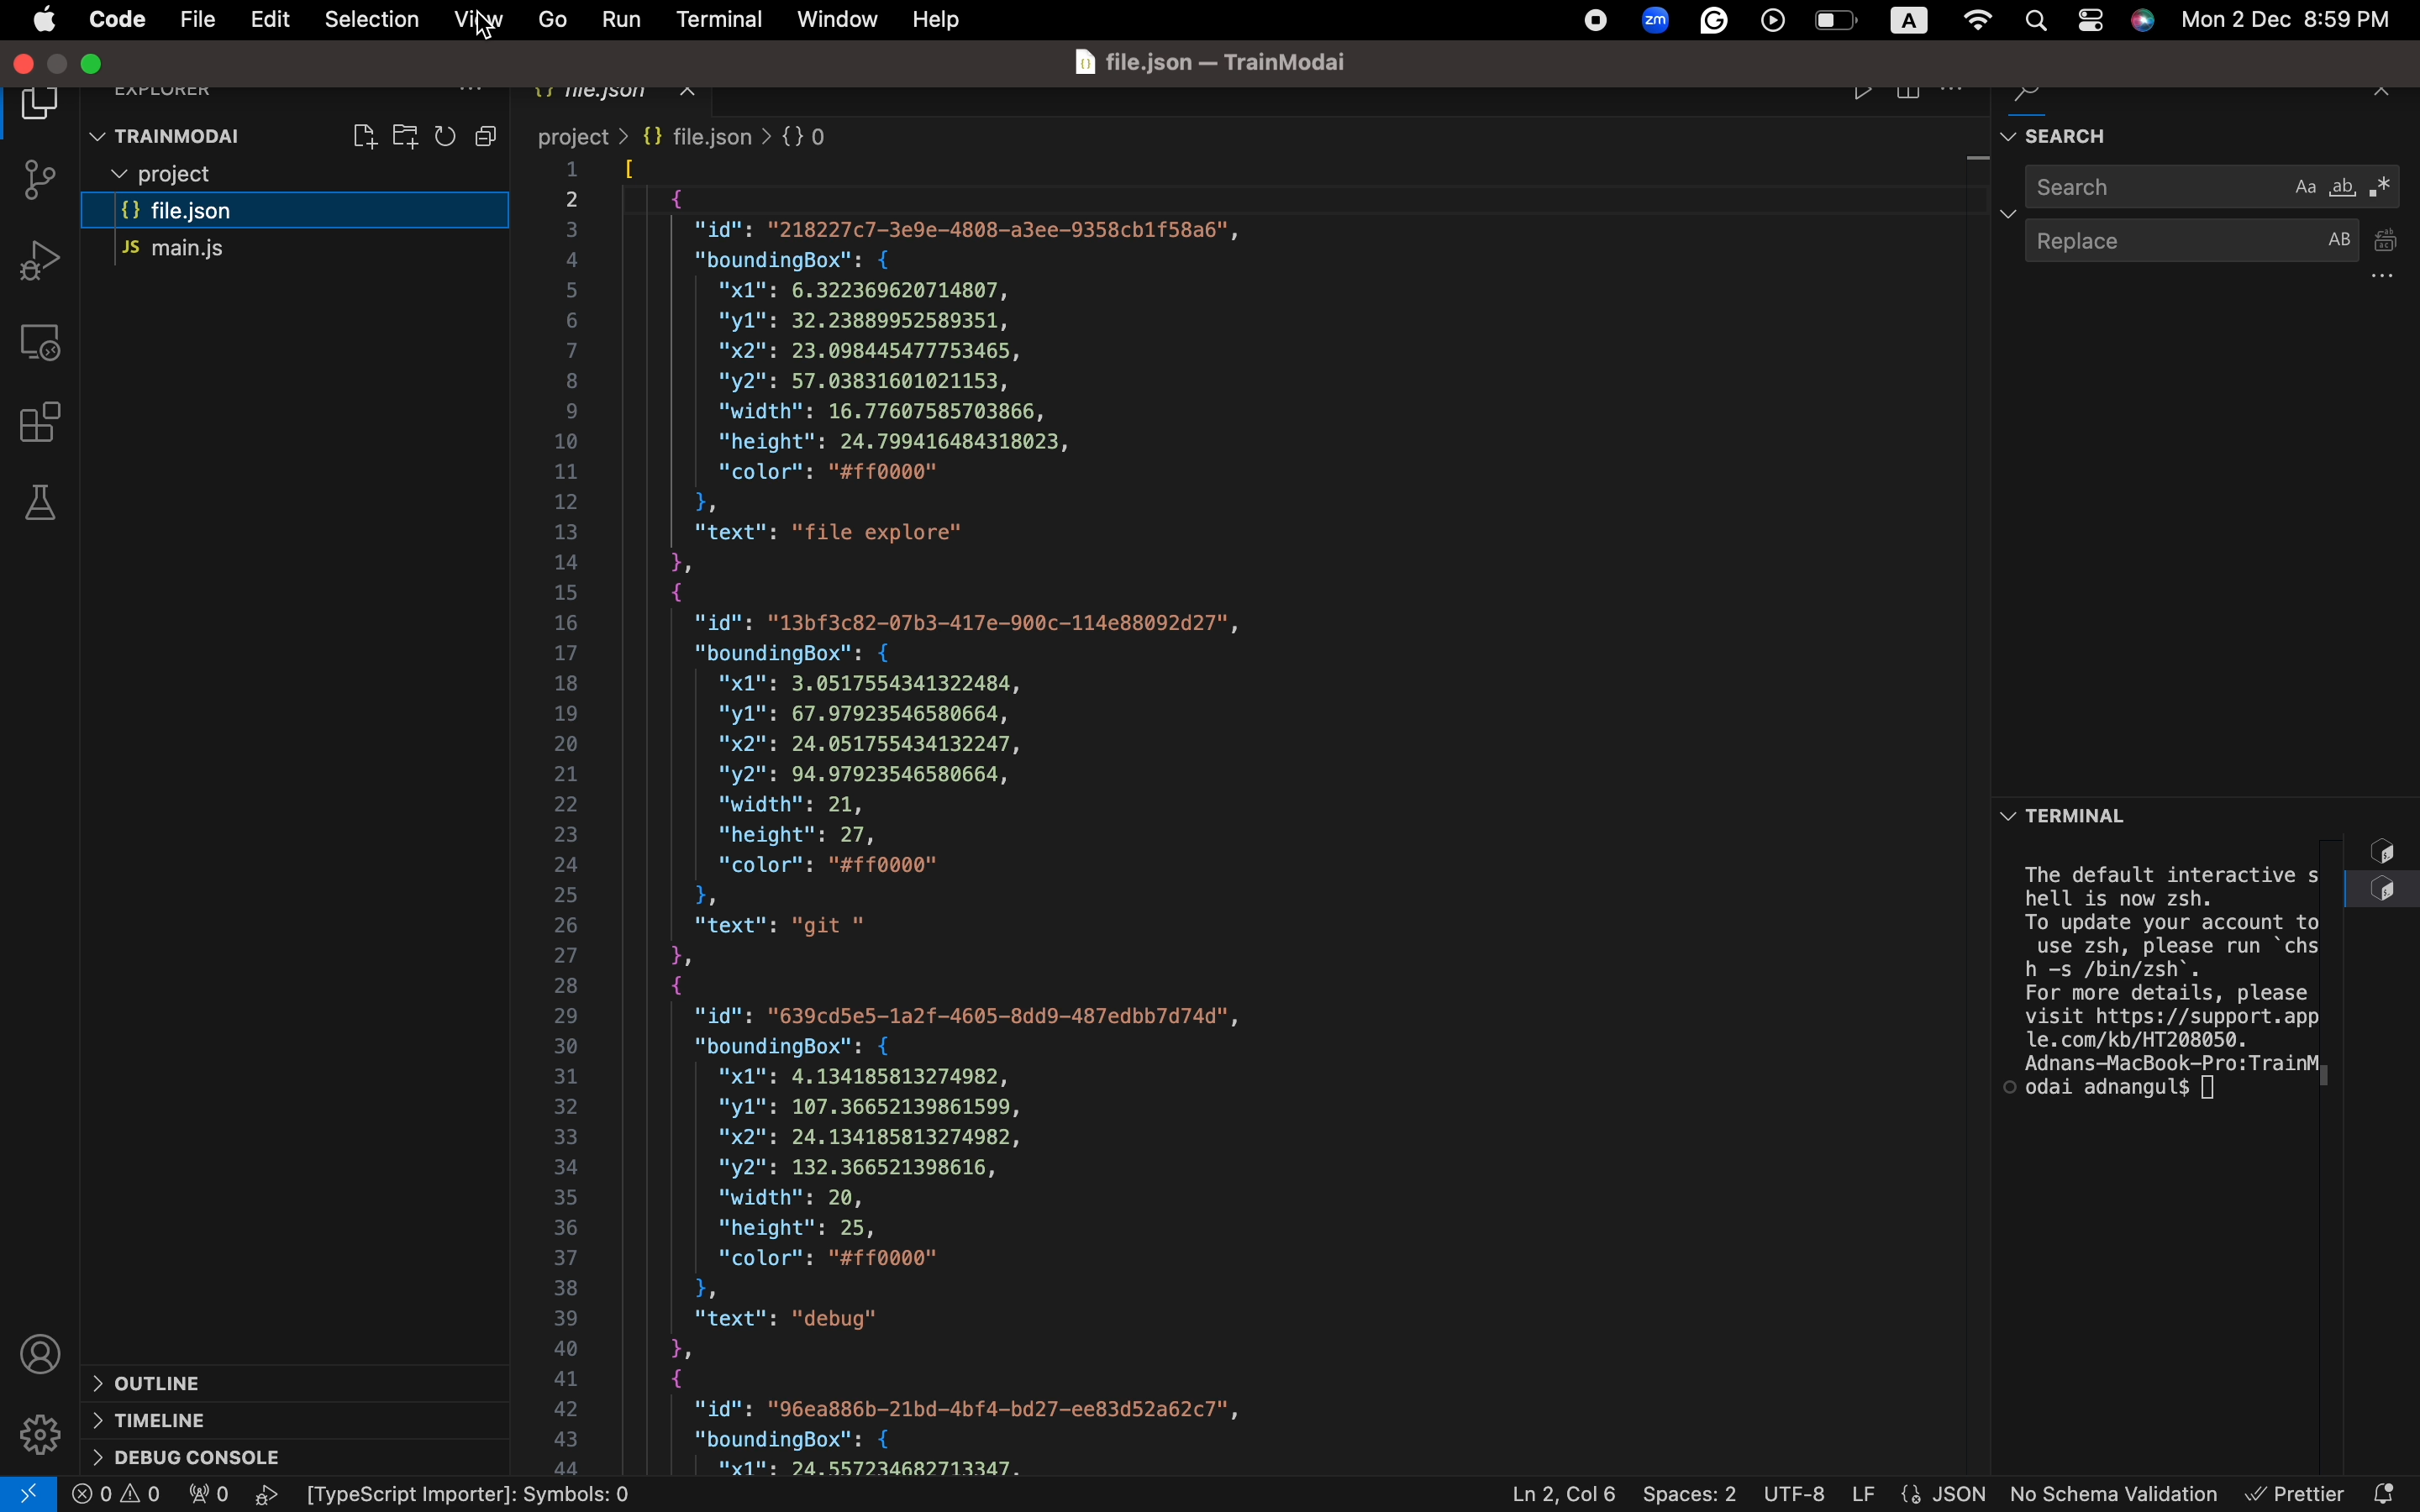 This screenshot has width=2420, height=1512. What do you see at coordinates (489, 28) in the screenshot?
I see `cursor` at bounding box center [489, 28].